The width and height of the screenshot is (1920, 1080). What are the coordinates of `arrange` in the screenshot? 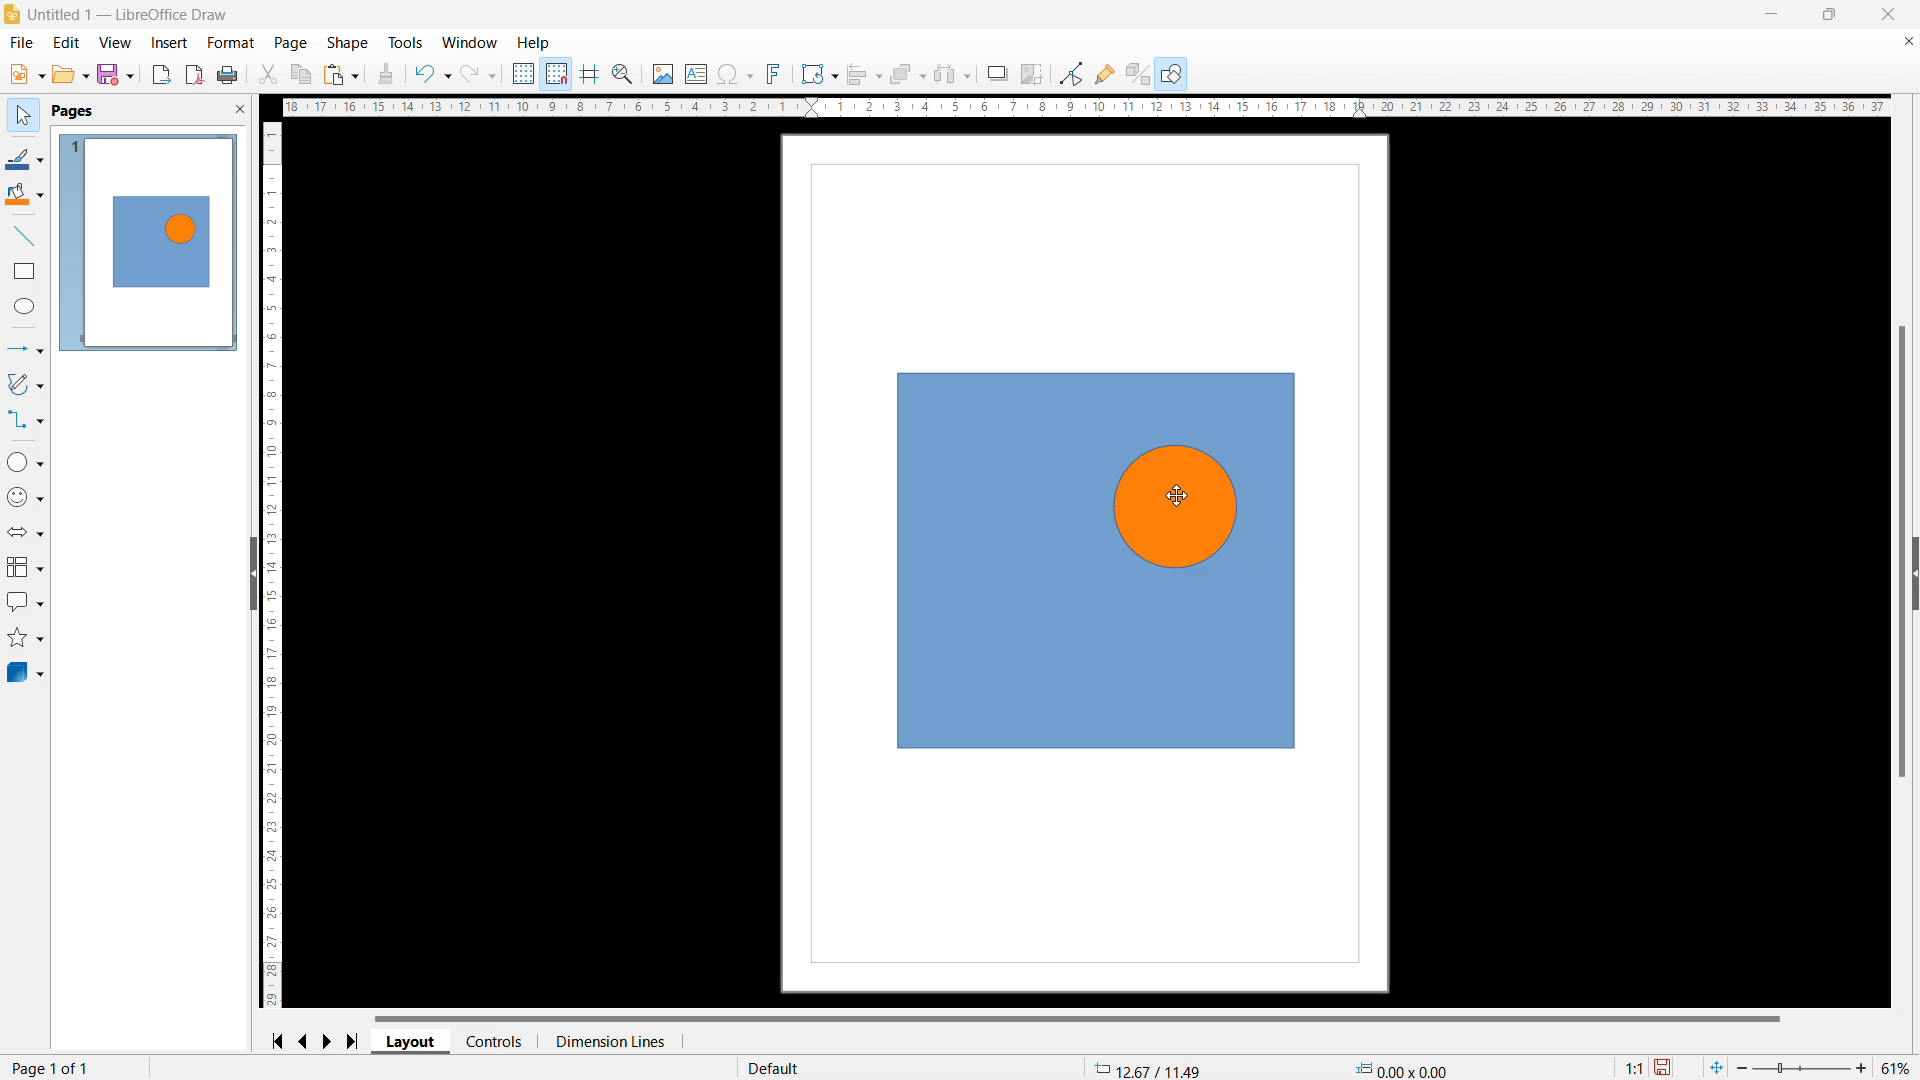 It's located at (907, 75).